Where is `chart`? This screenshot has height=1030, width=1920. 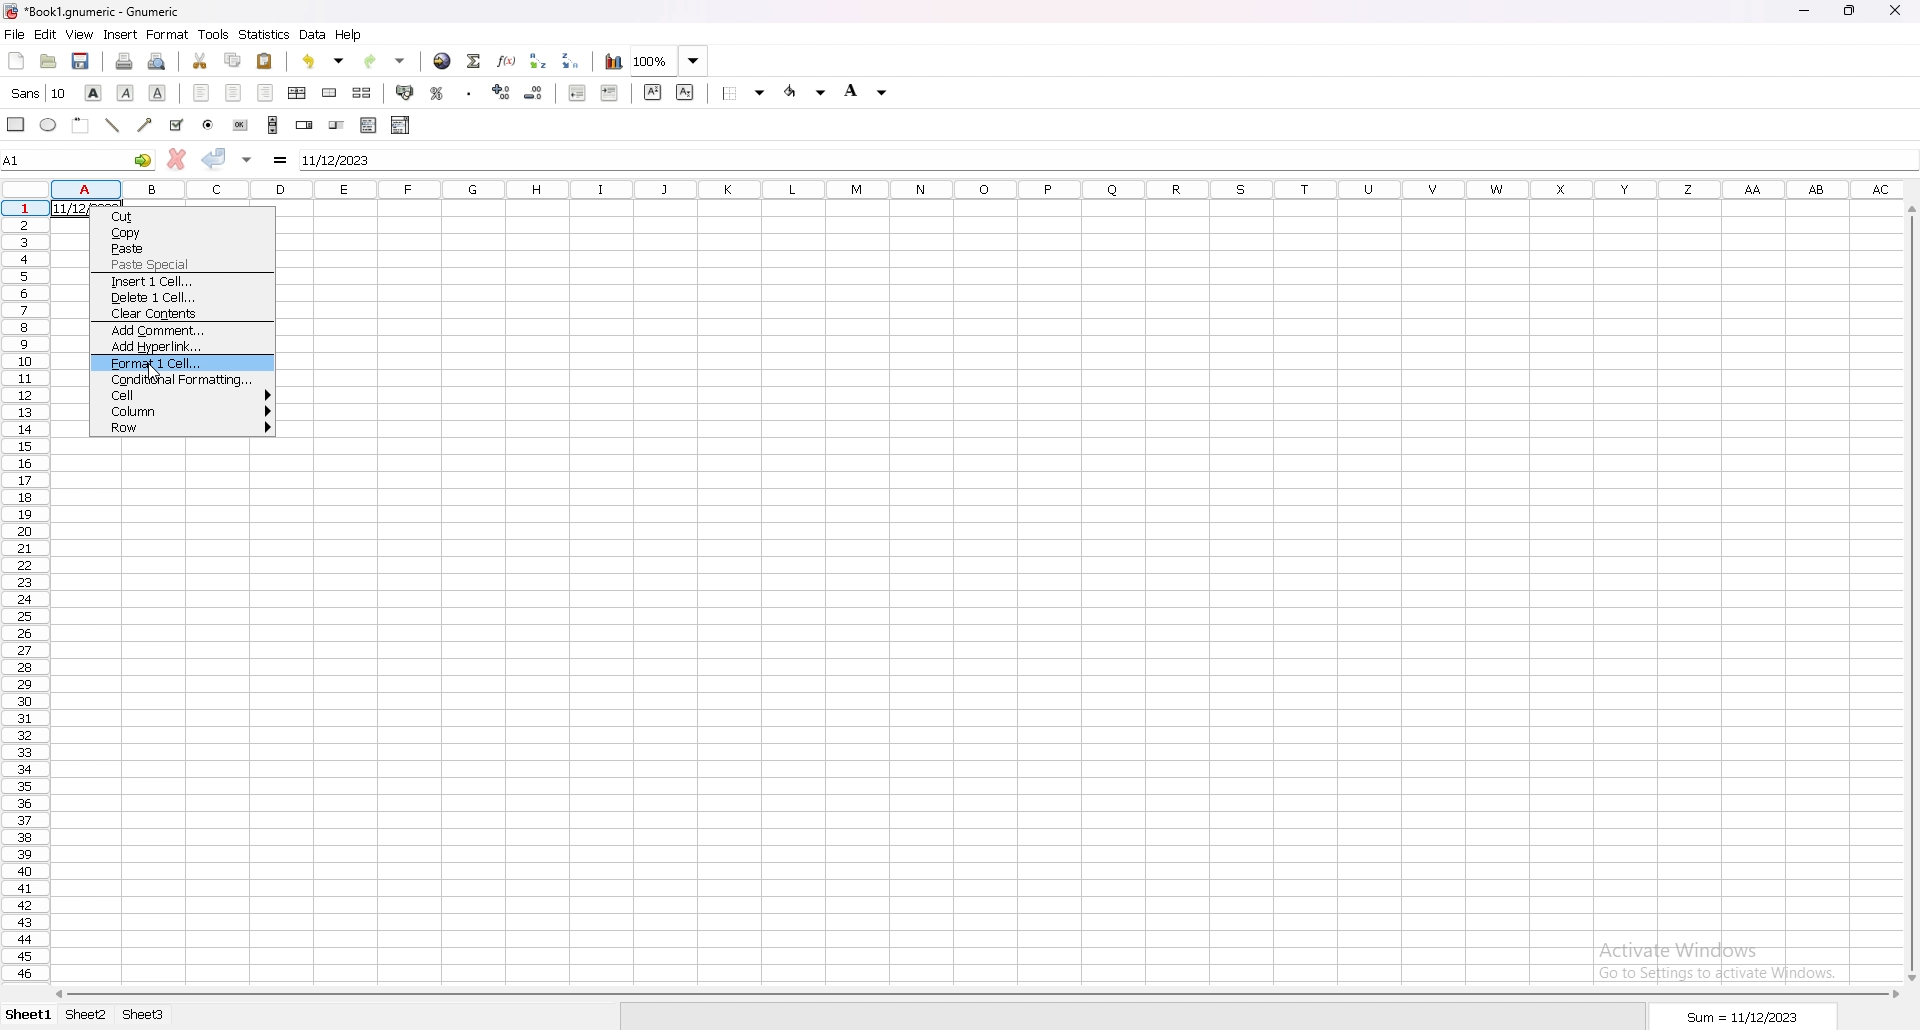 chart is located at coordinates (615, 62).